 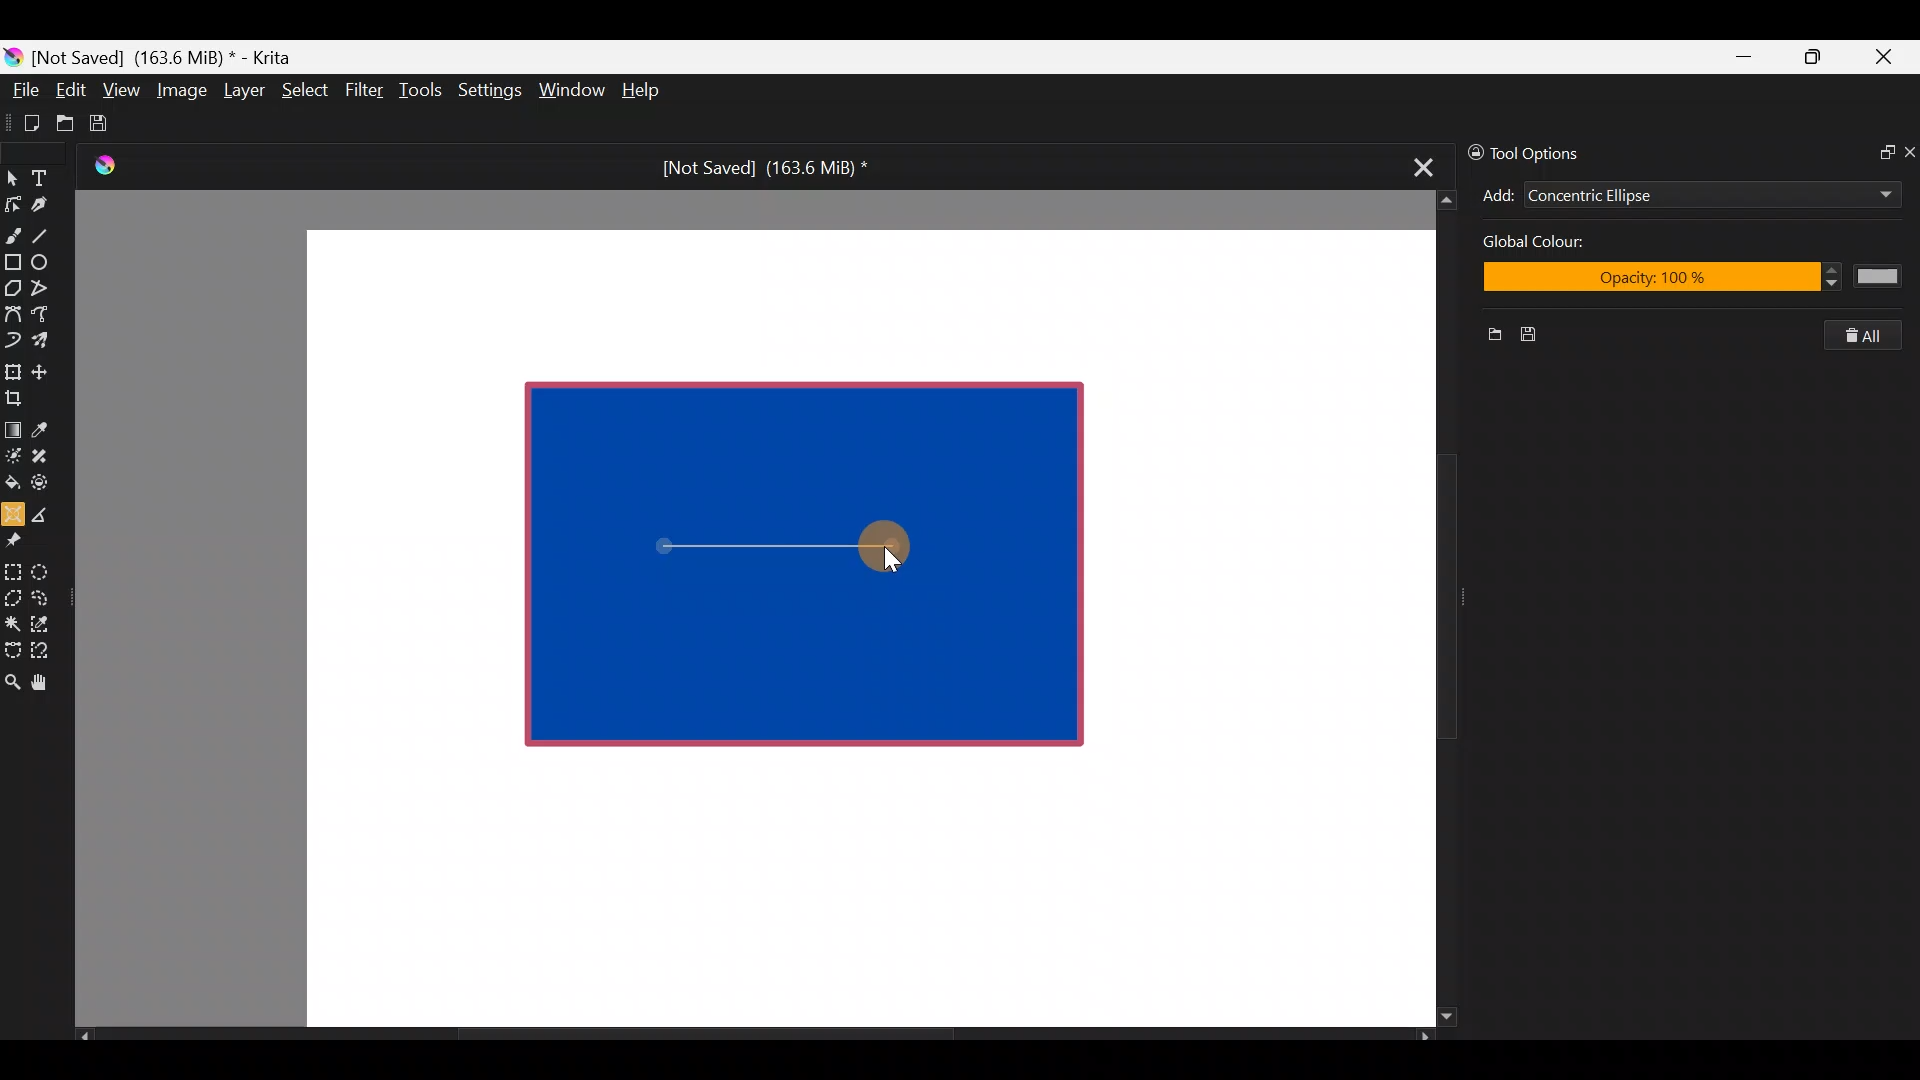 I want to click on Calligraphy, so click(x=54, y=208).